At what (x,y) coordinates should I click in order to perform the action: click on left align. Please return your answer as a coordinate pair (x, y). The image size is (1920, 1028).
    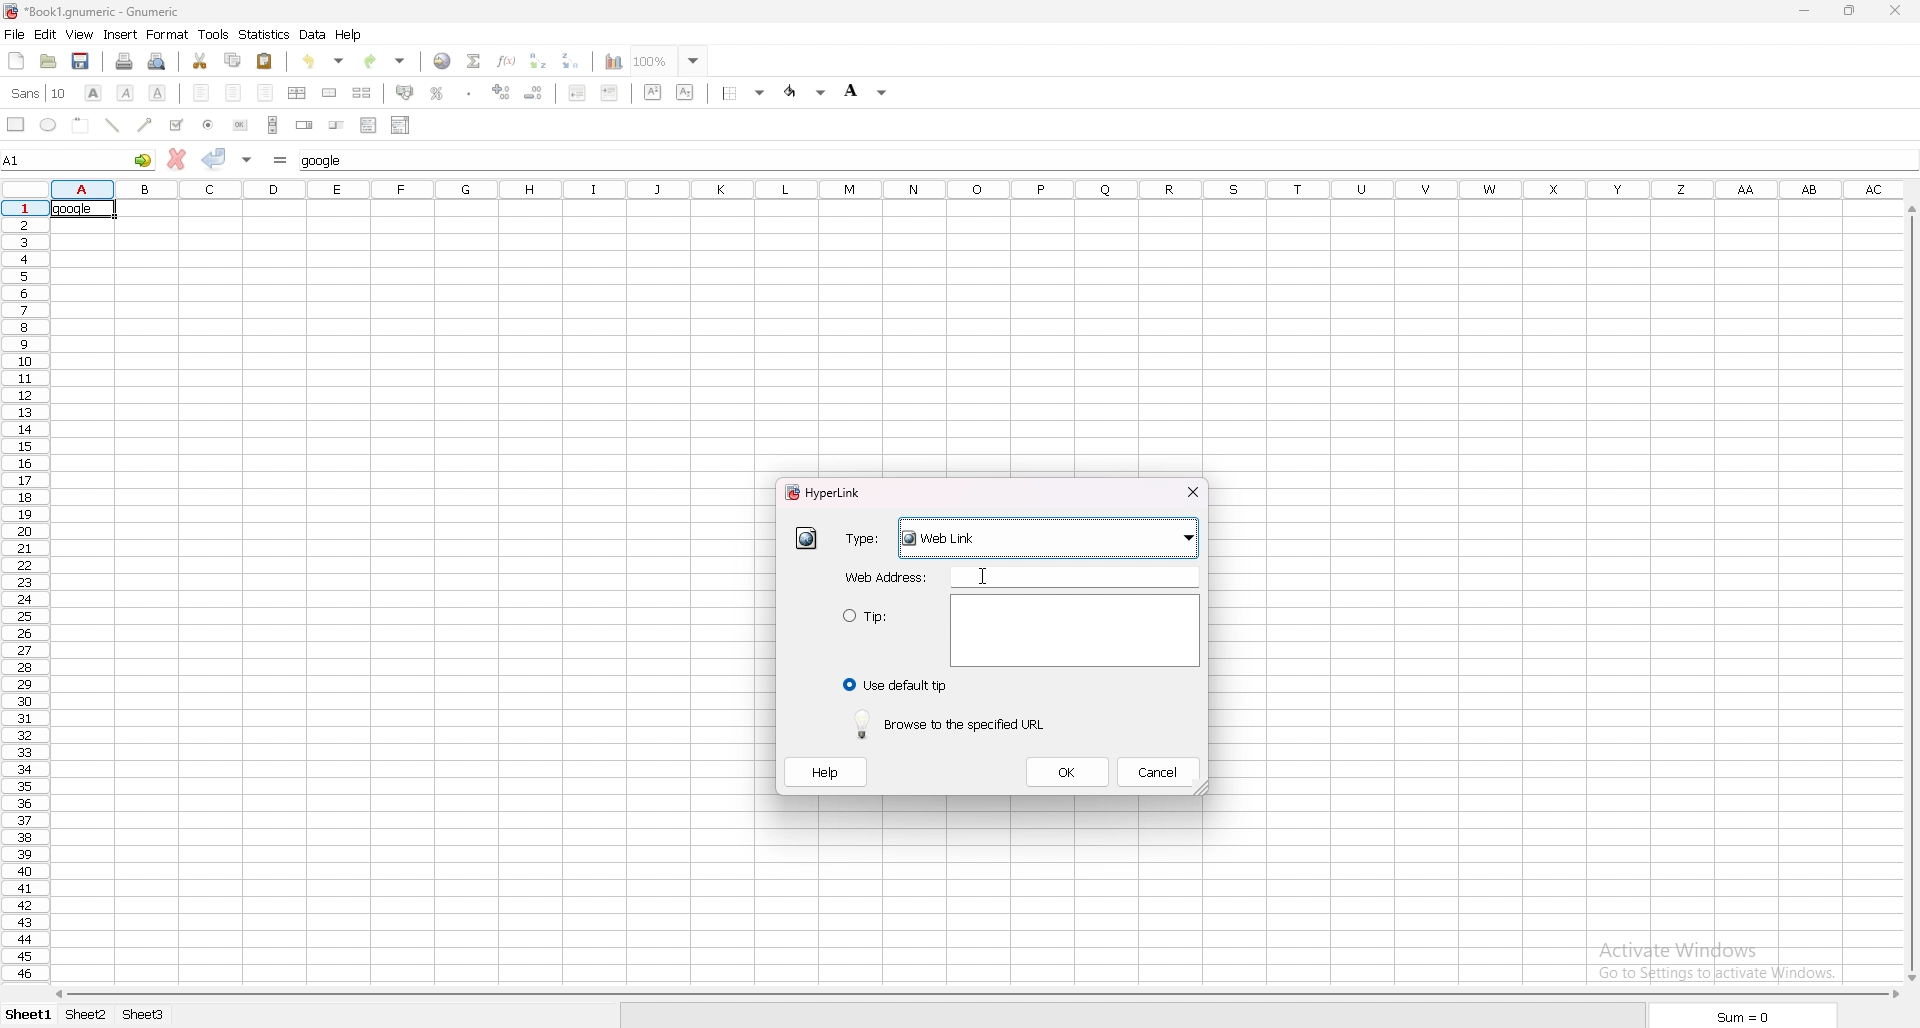
    Looking at the image, I should click on (201, 92).